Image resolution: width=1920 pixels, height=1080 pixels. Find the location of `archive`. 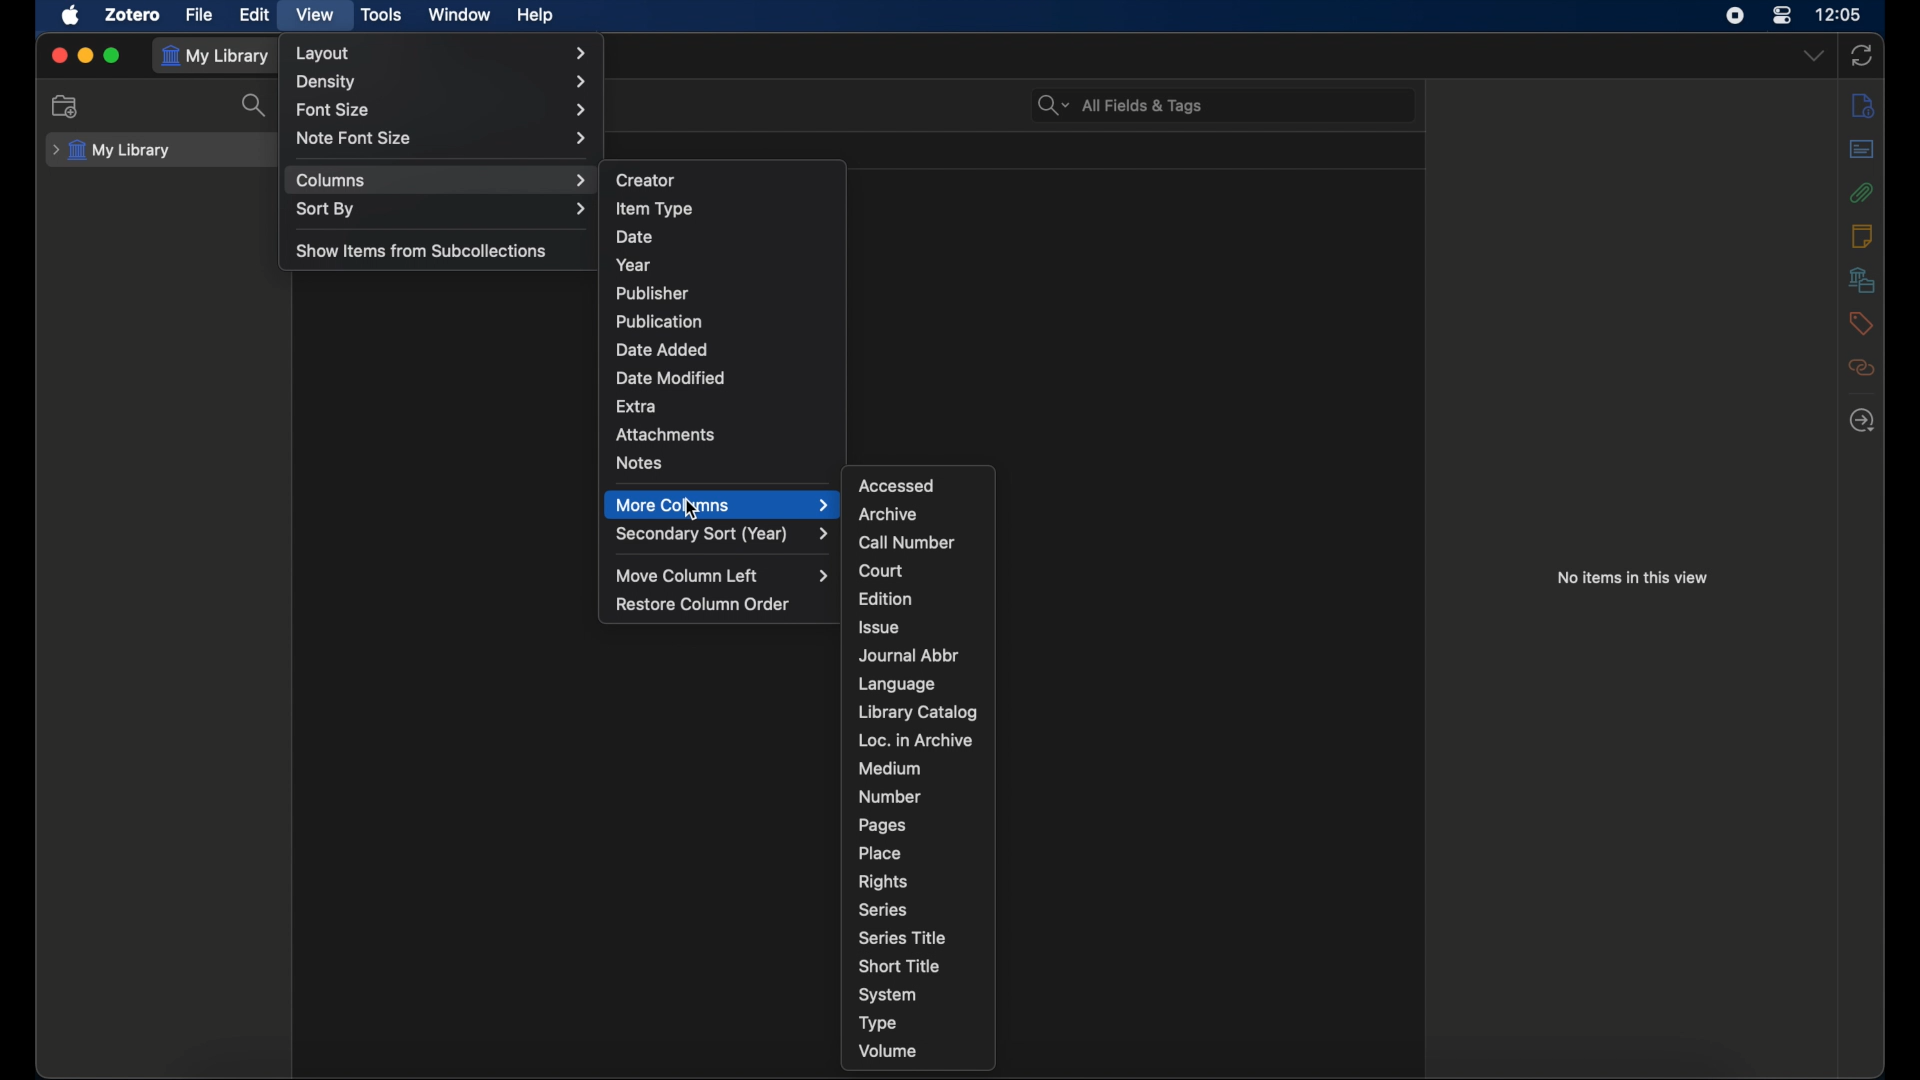

archive is located at coordinates (887, 514).